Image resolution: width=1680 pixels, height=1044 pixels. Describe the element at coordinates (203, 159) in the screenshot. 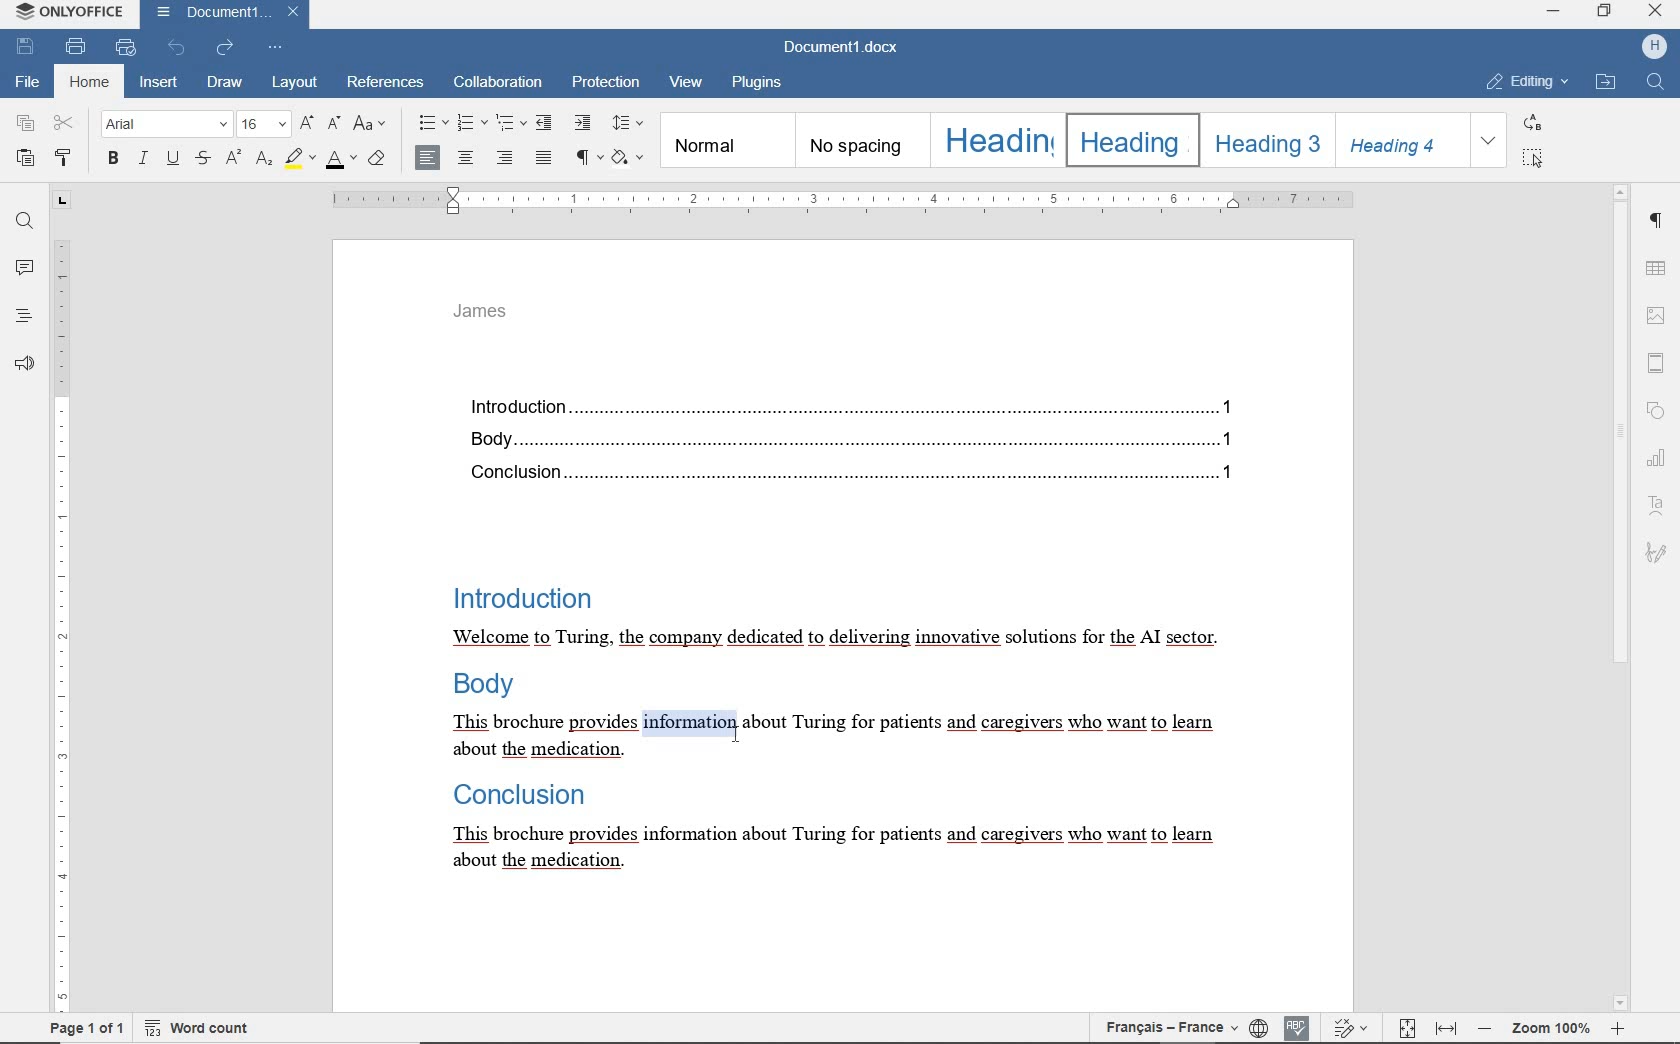

I see `STRIKETHROUGH` at that location.